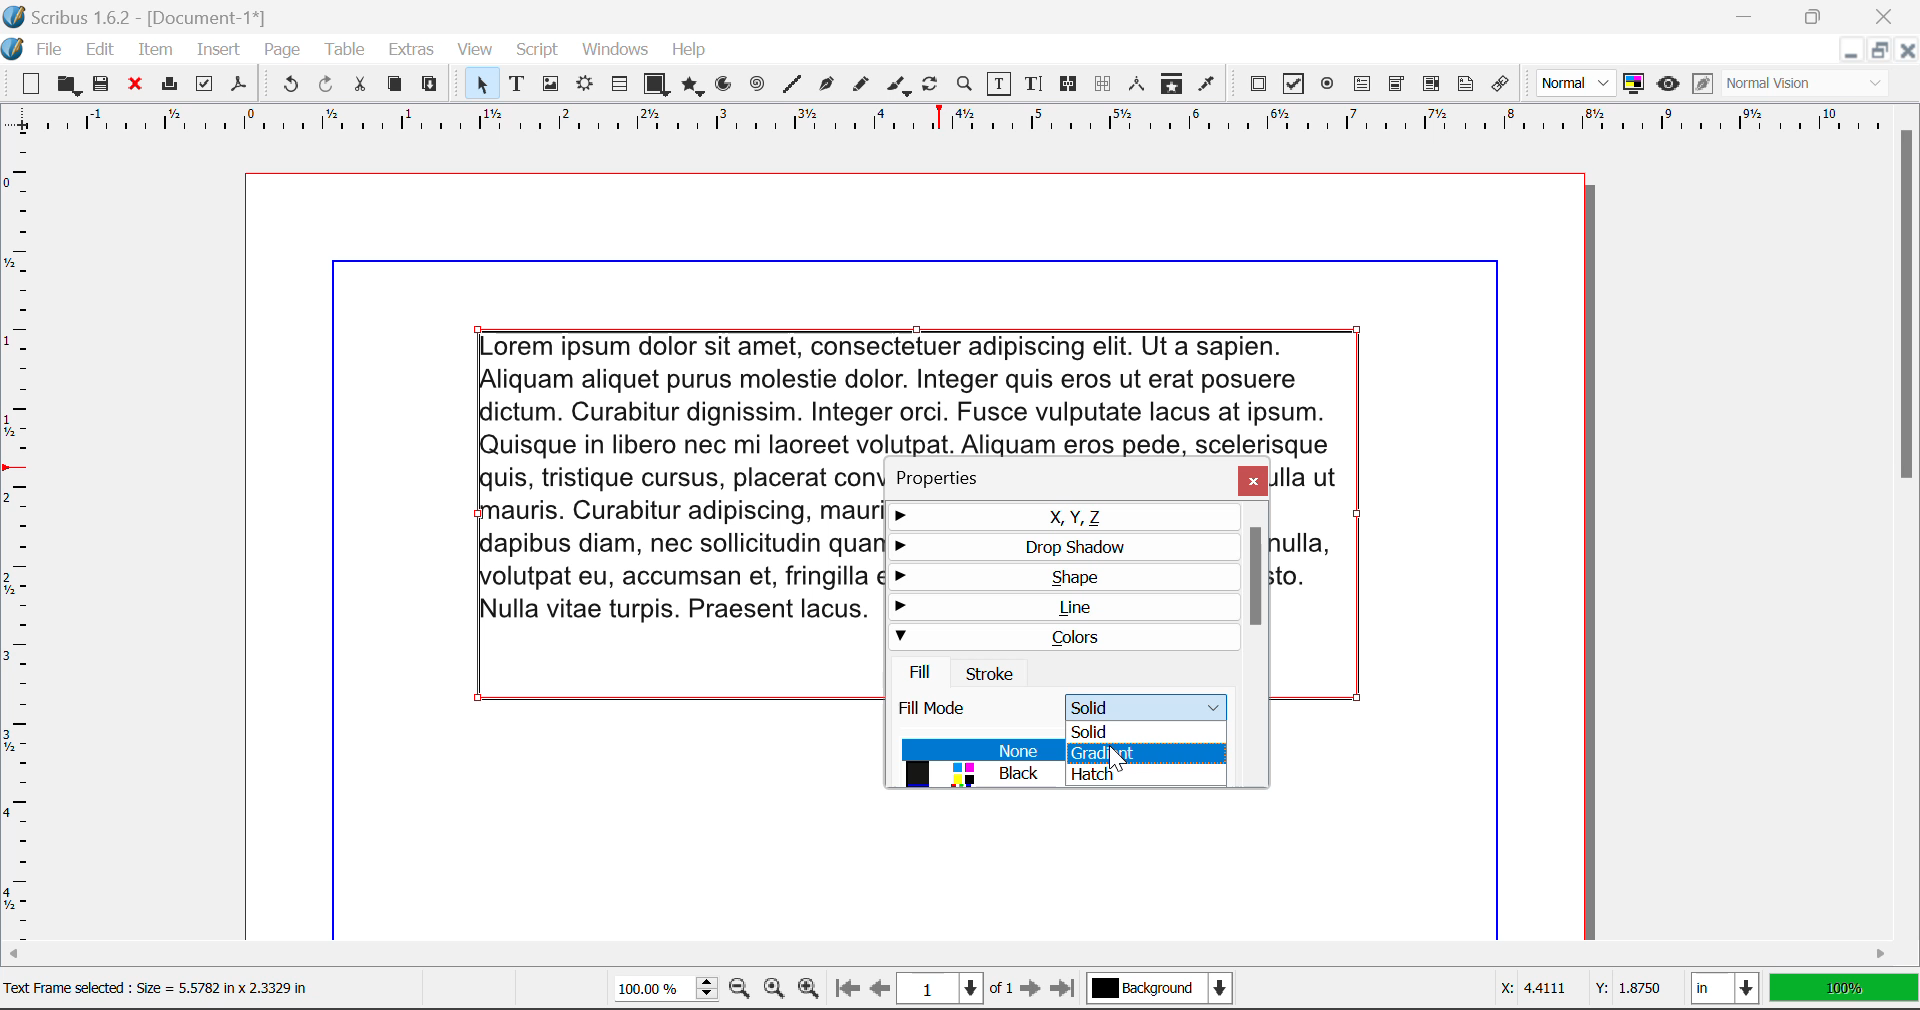 The image size is (1920, 1010). What do you see at coordinates (13, 49) in the screenshot?
I see `scribus logo` at bounding box center [13, 49].